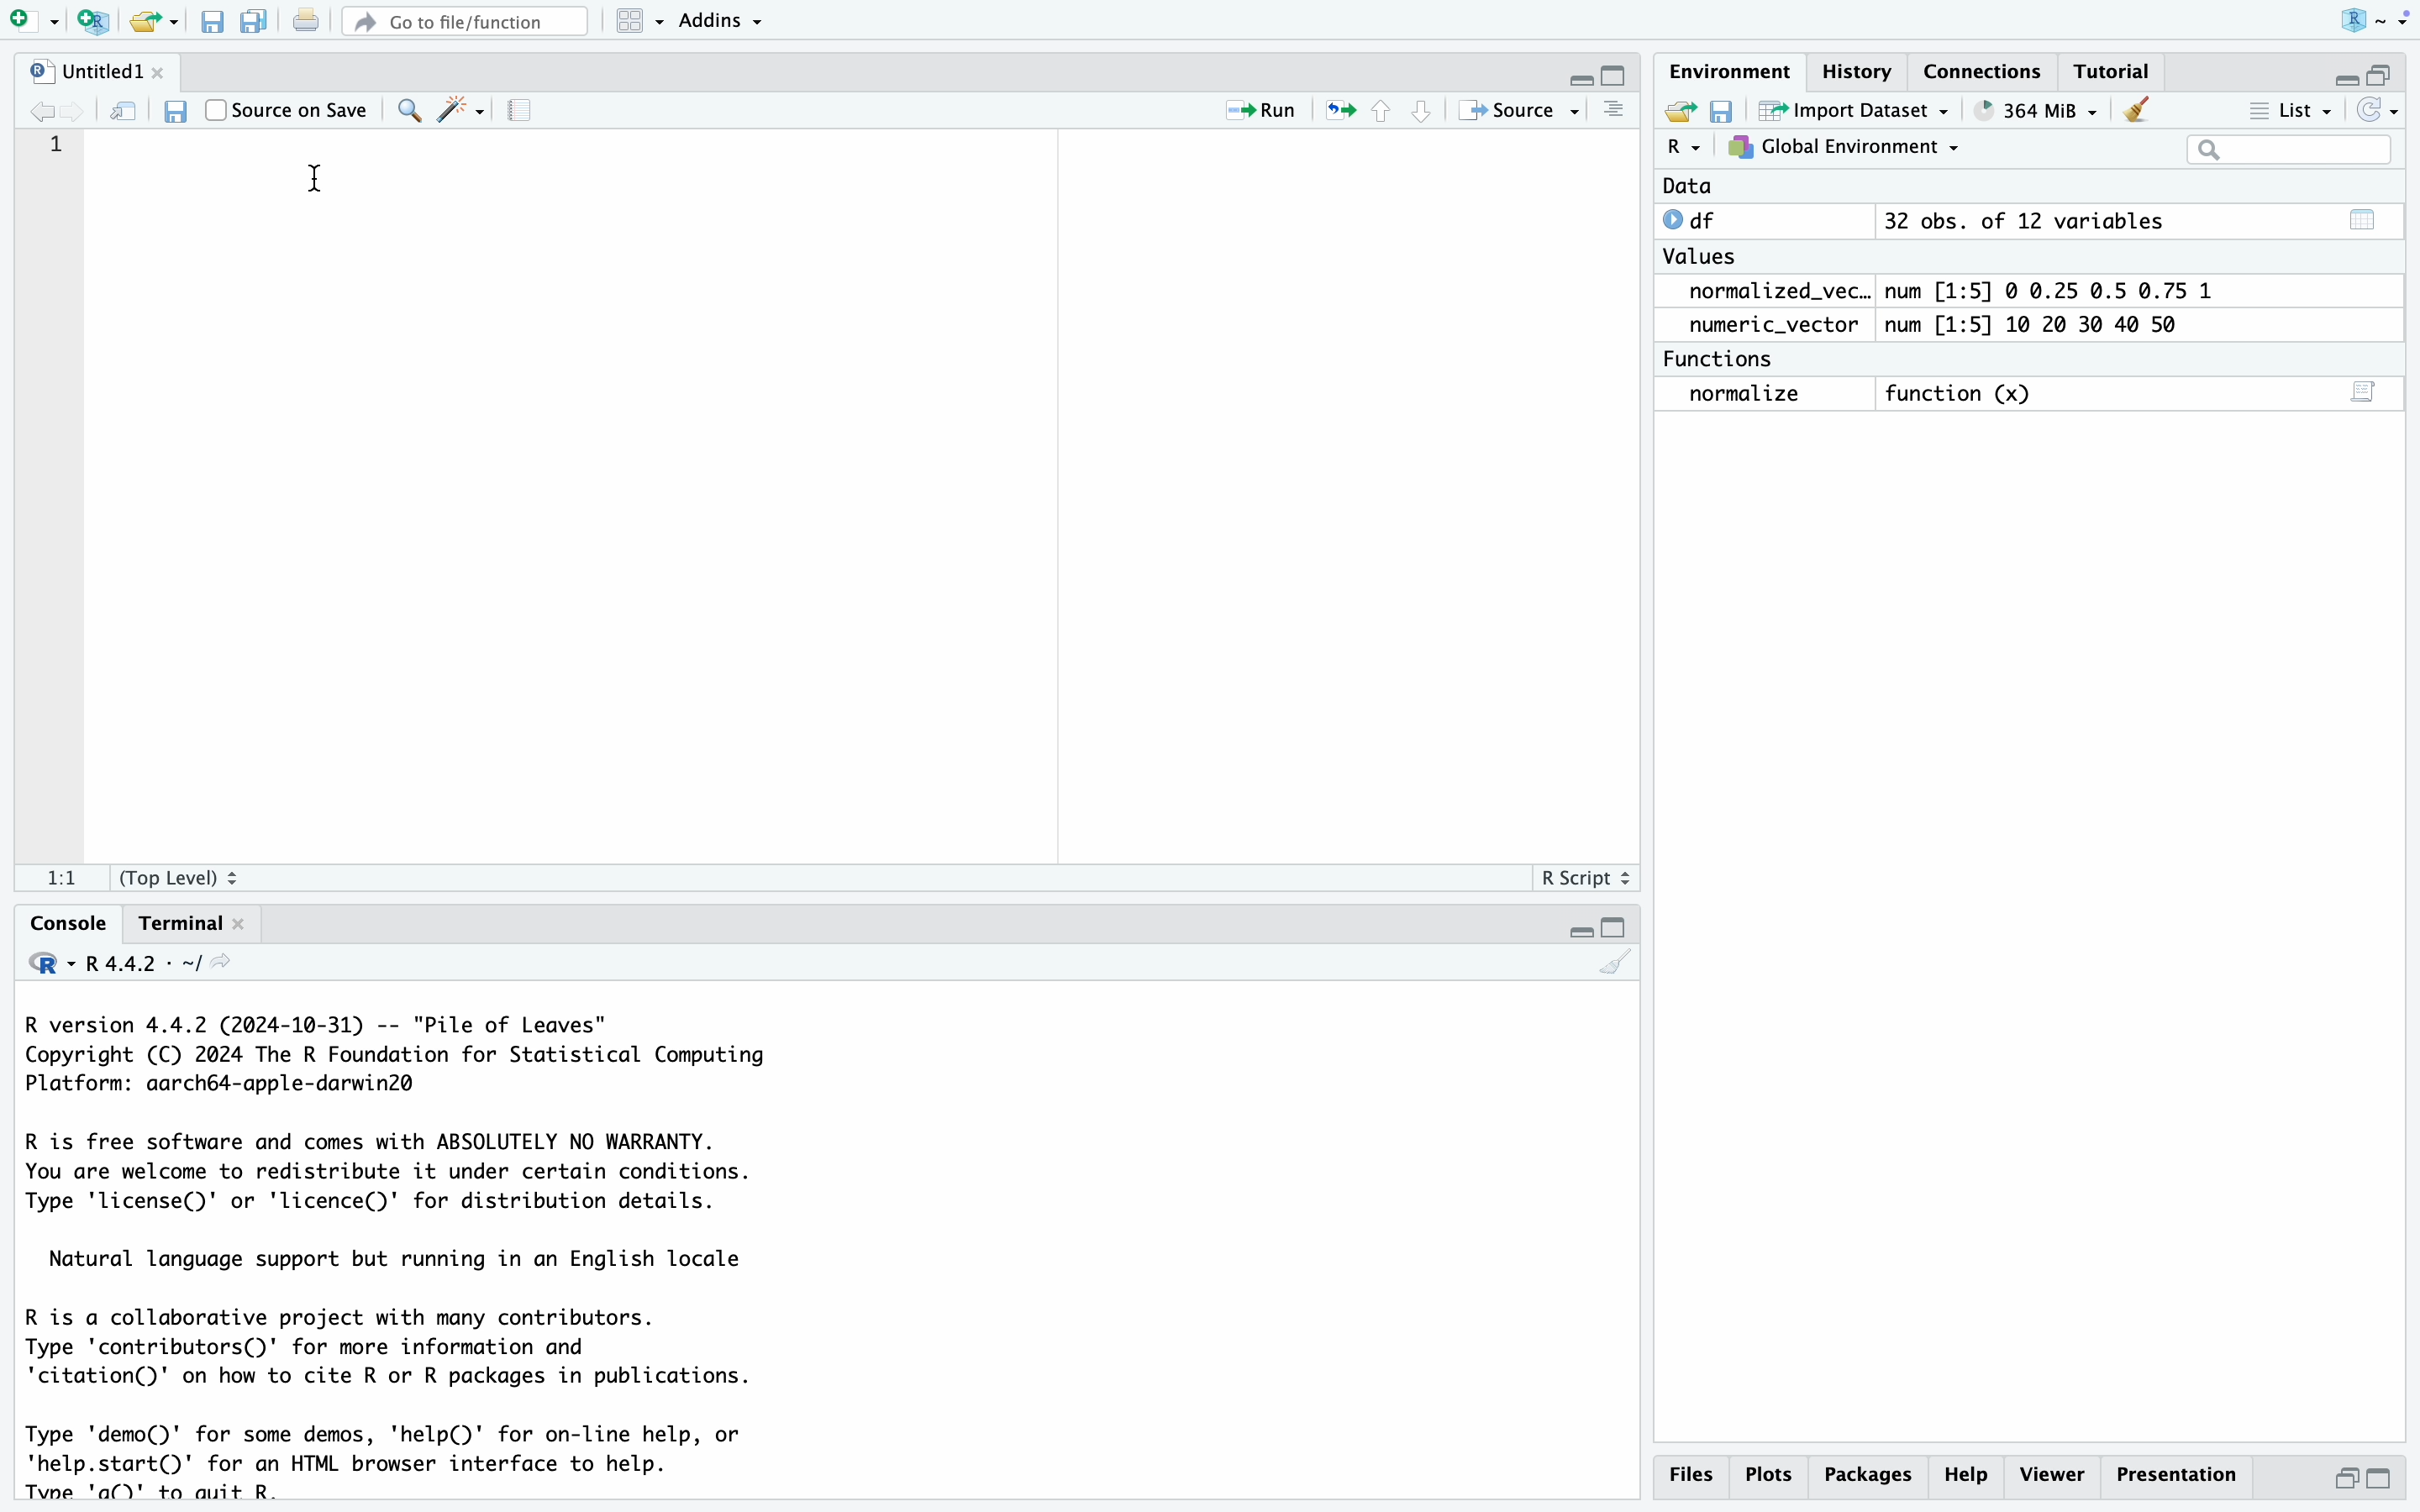 This screenshot has width=2420, height=1512. What do you see at coordinates (1688, 187) in the screenshot?
I see `Data` at bounding box center [1688, 187].